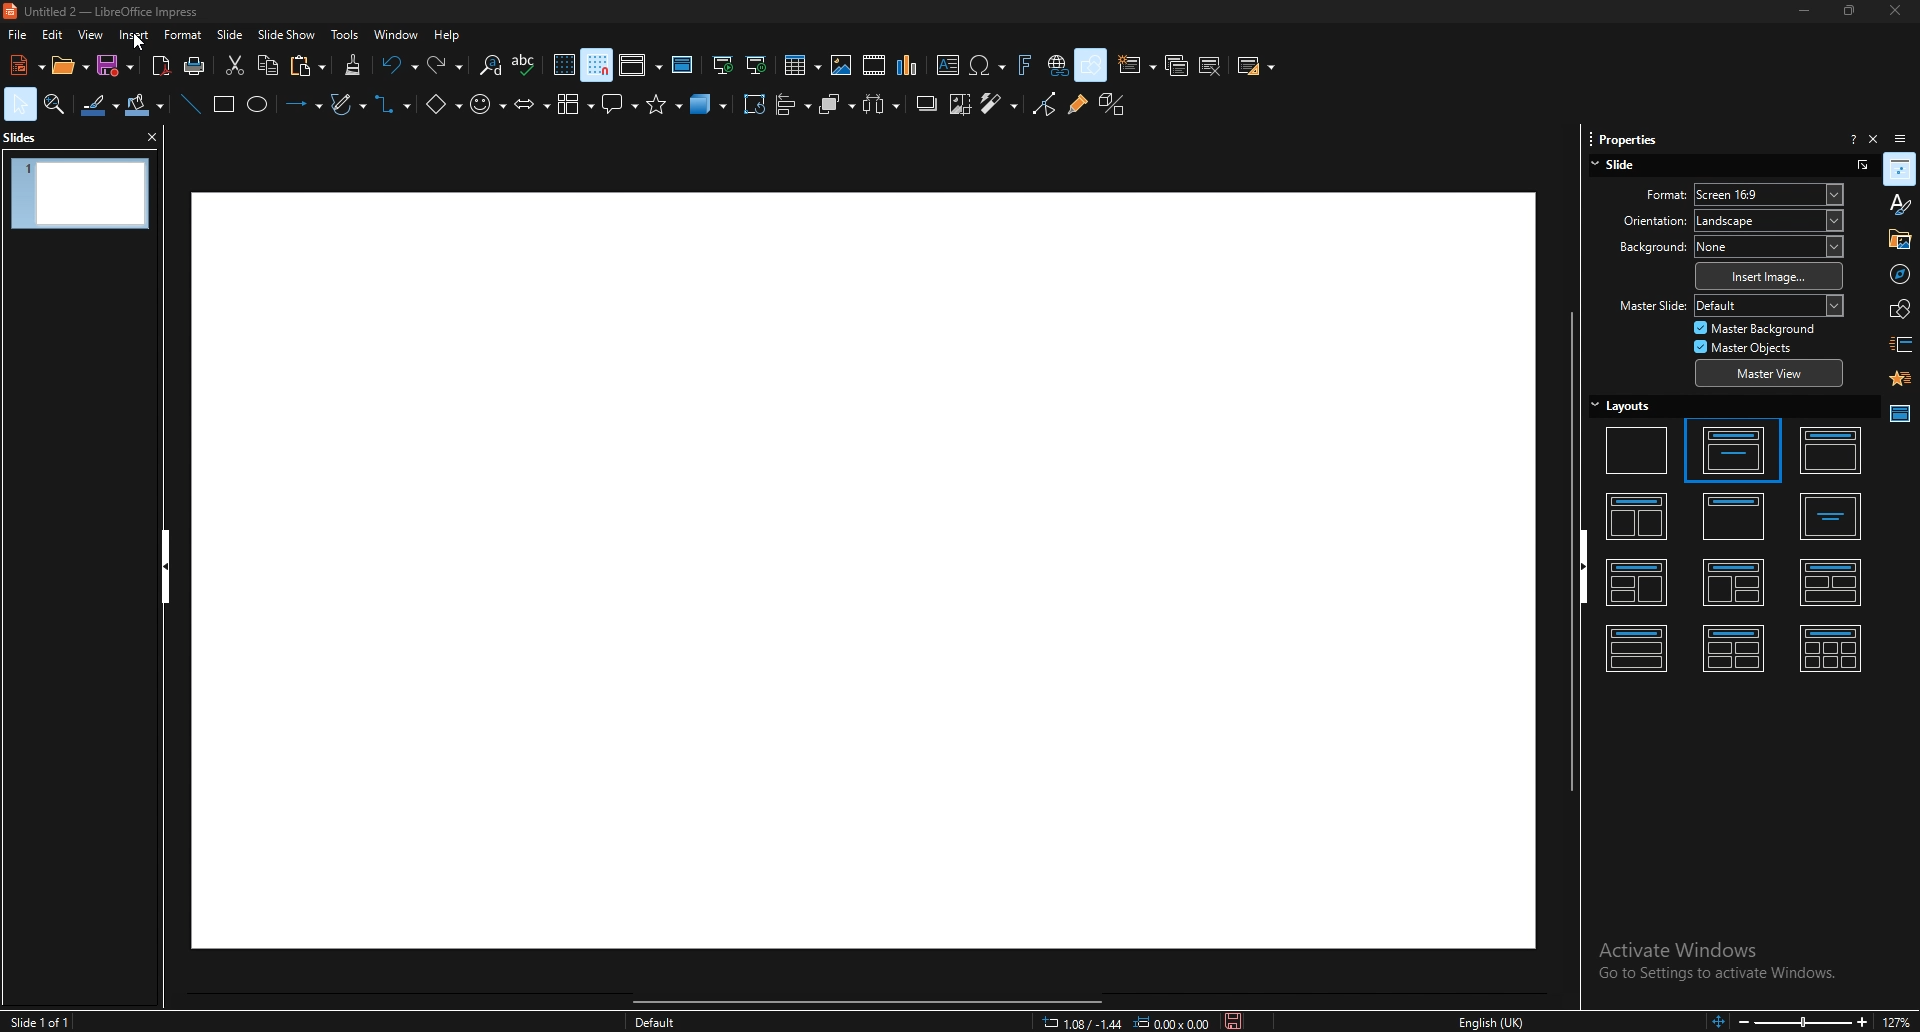  Describe the element at coordinates (1734, 647) in the screenshot. I see `title, 4 content` at that location.